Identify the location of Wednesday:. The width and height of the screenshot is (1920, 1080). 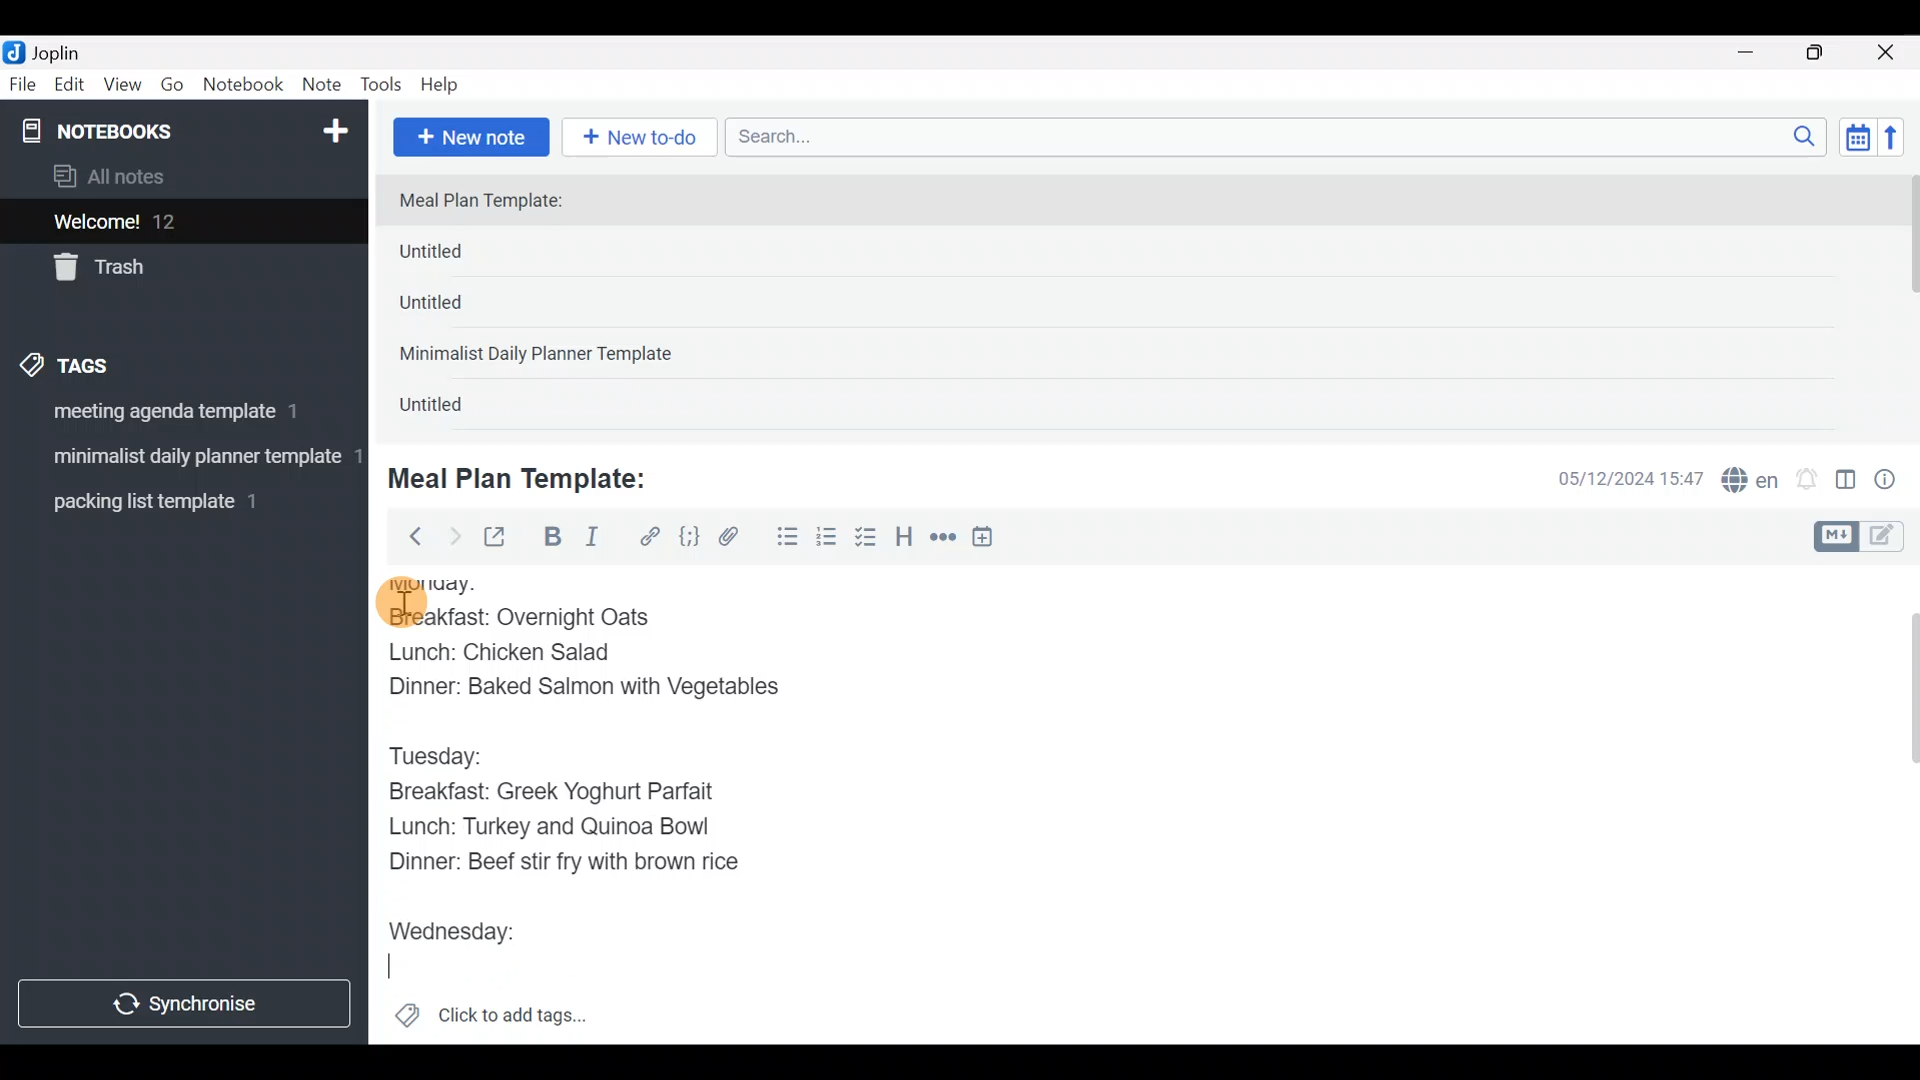
(463, 924).